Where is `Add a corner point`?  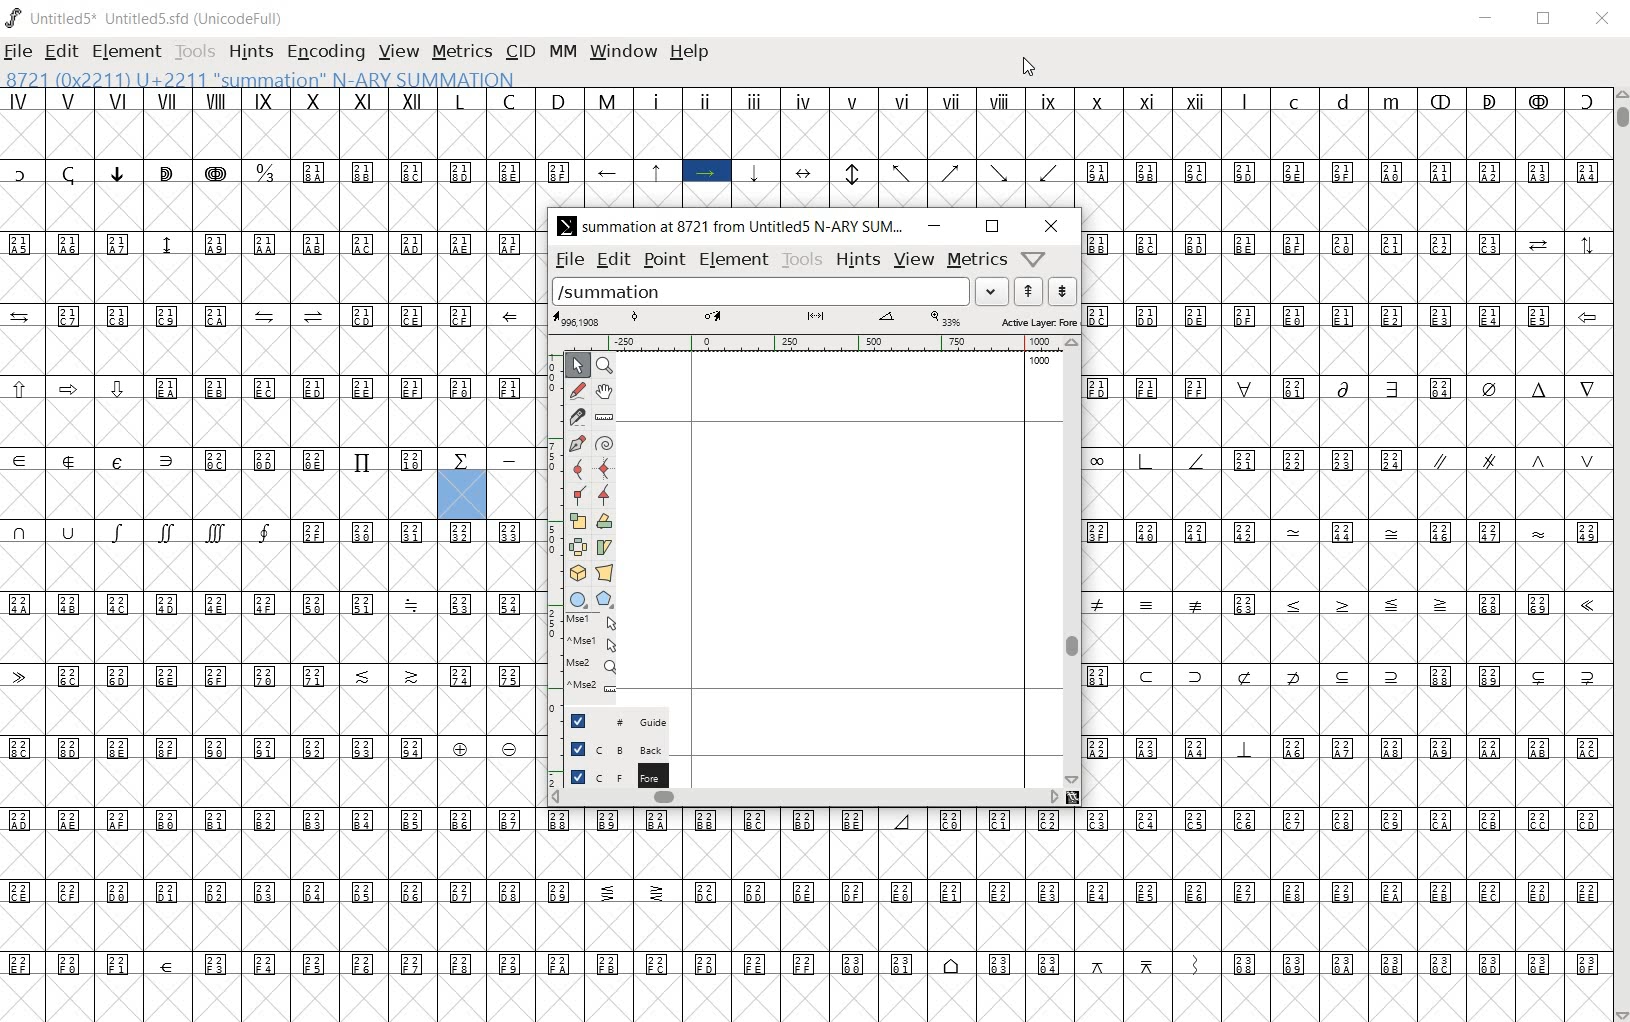 Add a corner point is located at coordinates (577, 494).